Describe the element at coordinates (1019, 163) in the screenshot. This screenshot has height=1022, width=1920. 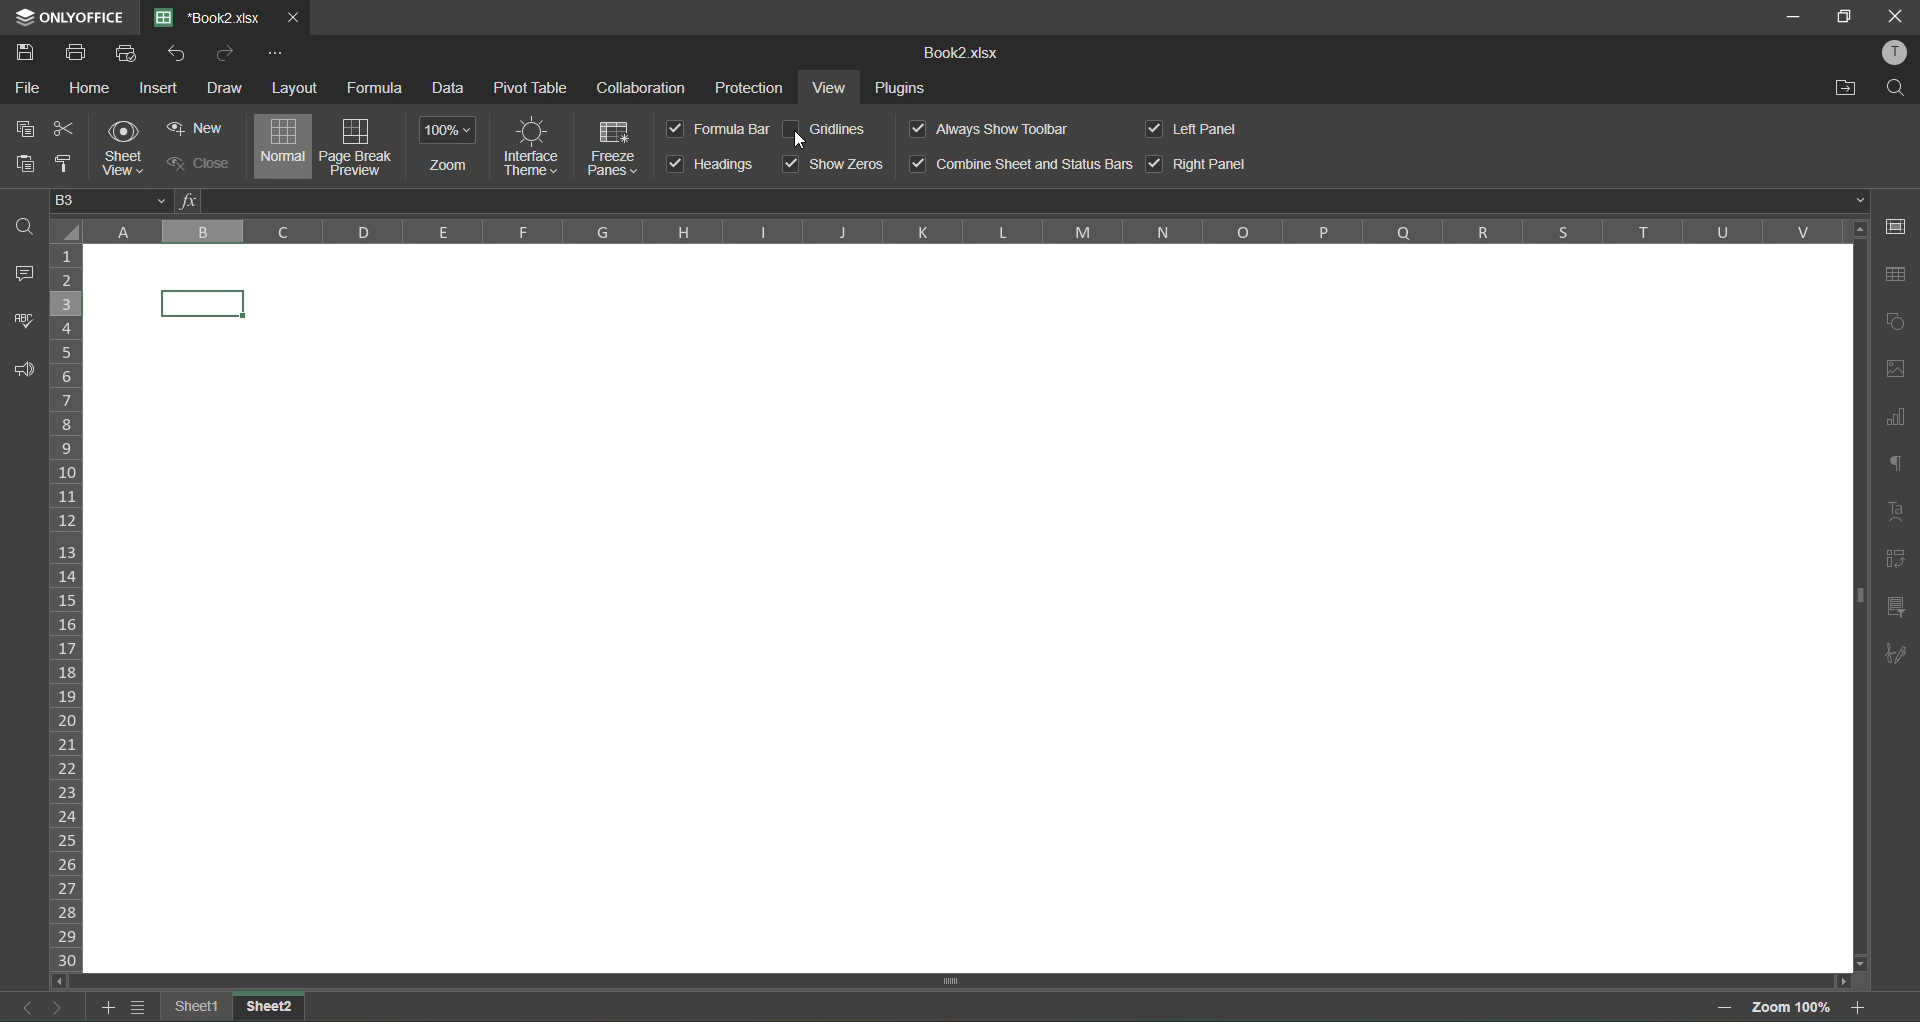
I see `combine sheet and status bars` at that location.